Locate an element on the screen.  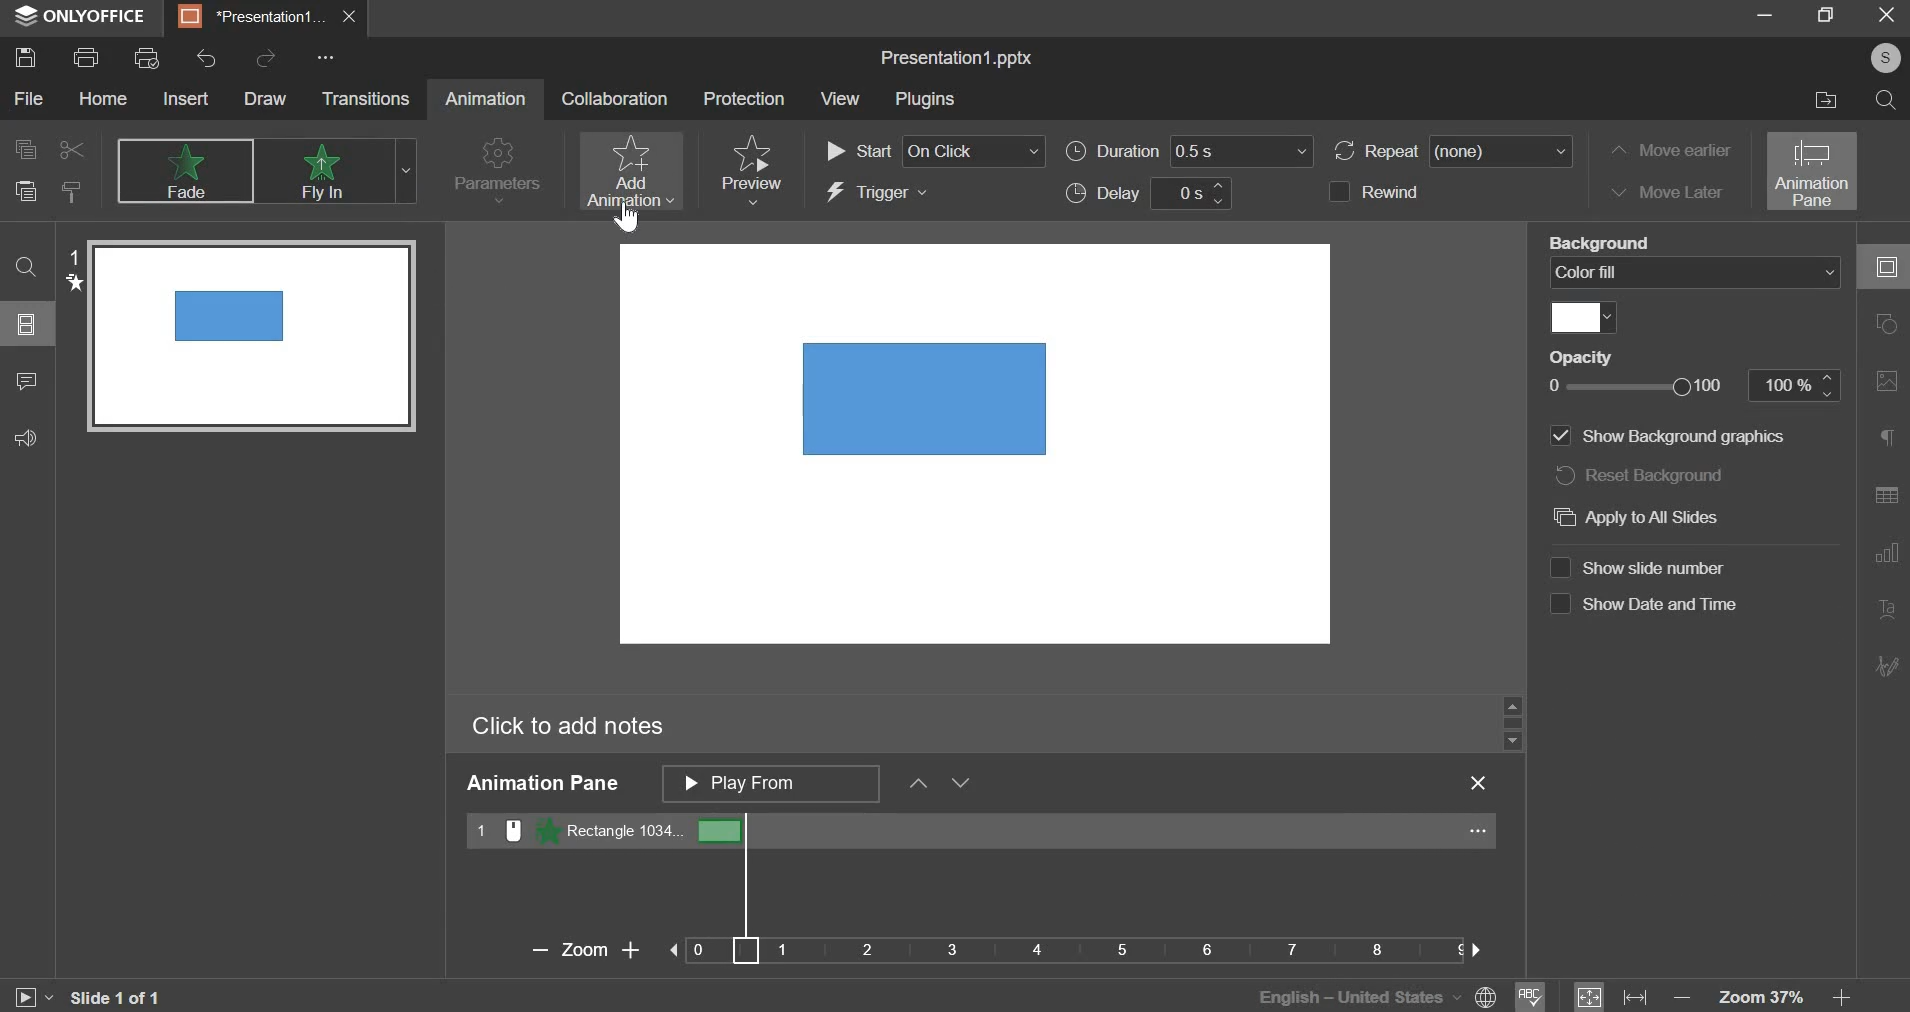
color fill is located at coordinates (1694, 273).